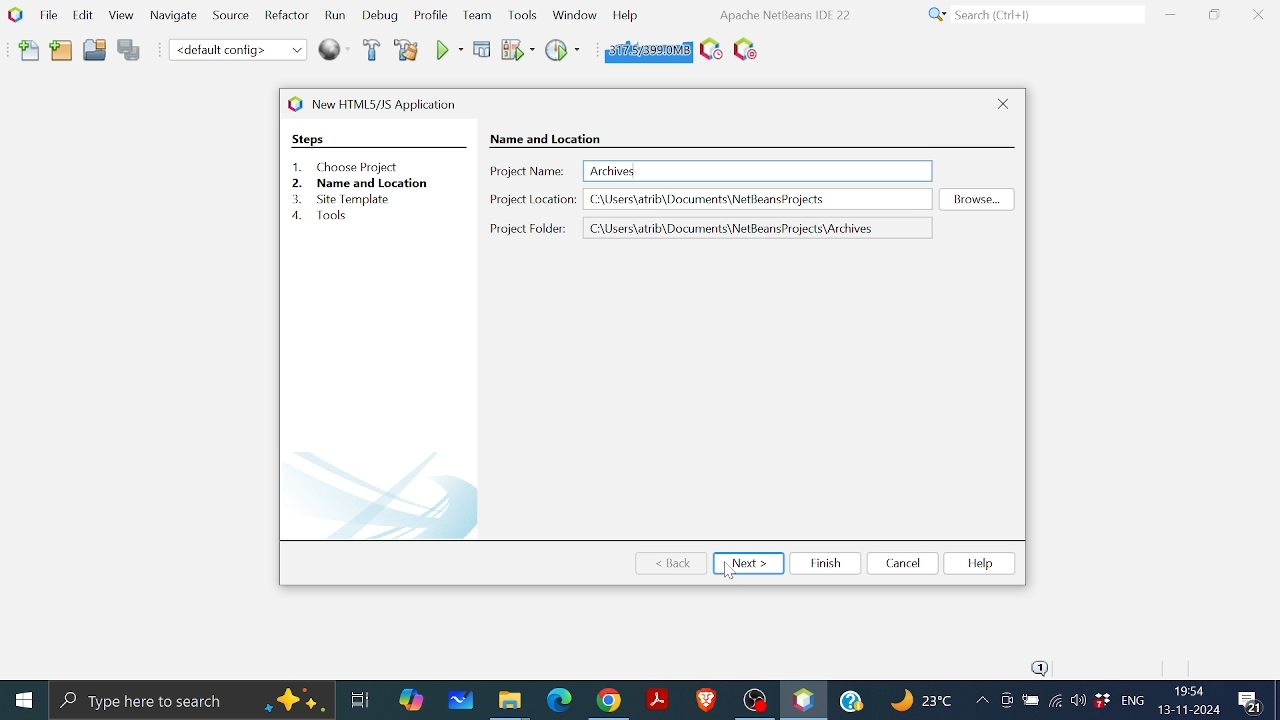  Describe the element at coordinates (334, 16) in the screenshot. I see `Run` at that location.